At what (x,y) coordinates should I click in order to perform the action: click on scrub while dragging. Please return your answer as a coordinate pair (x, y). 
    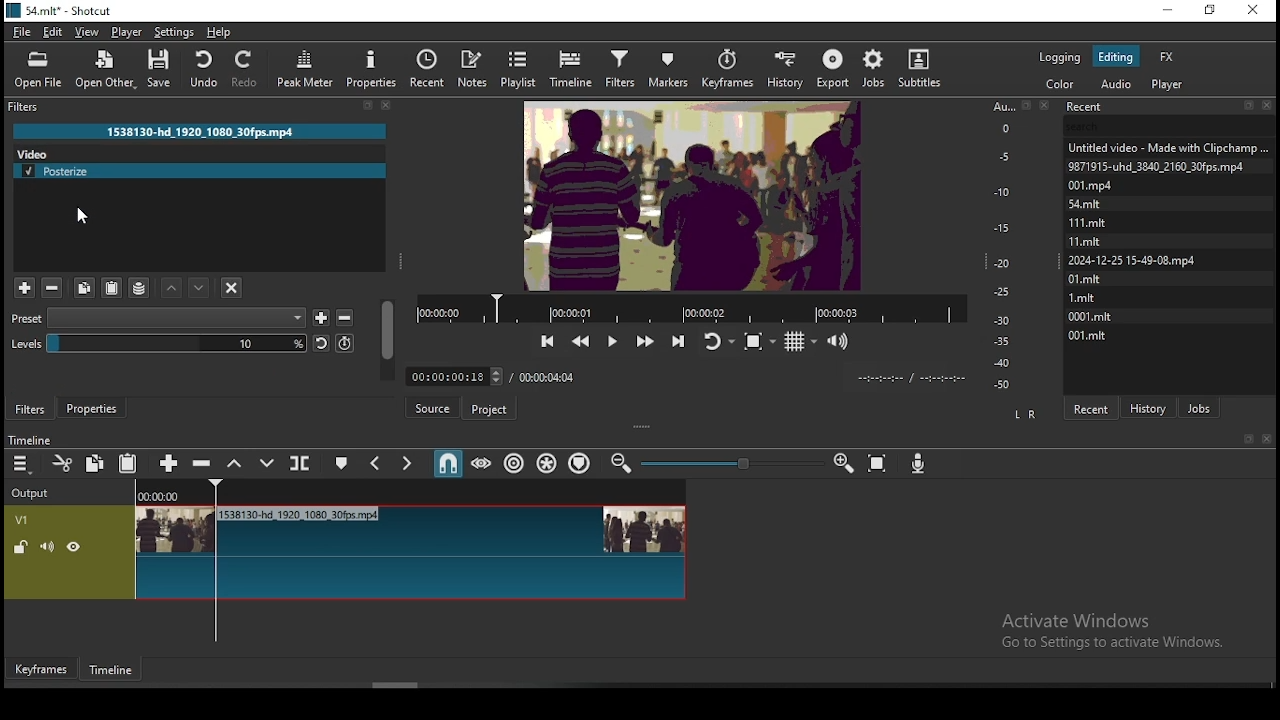
    Looking at the image, I should click on (482, 465).